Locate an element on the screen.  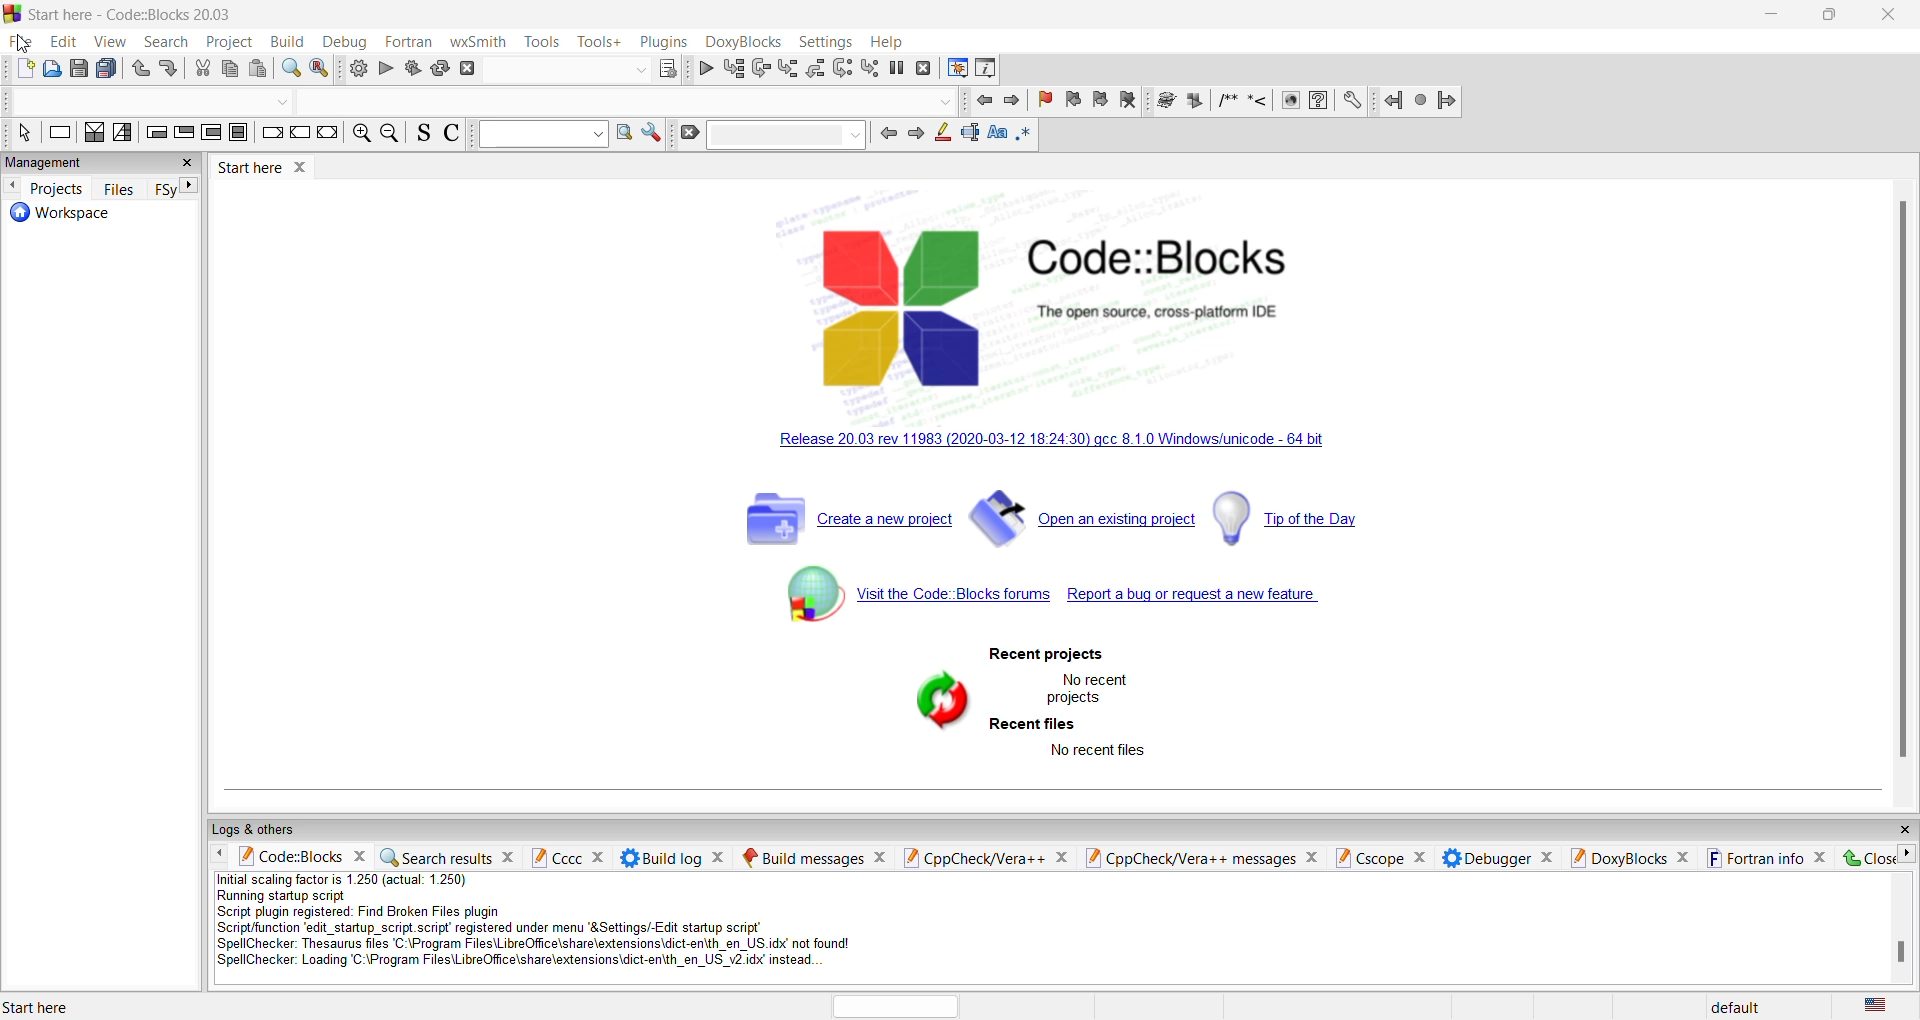
close is located at coordinates (1549, 858).